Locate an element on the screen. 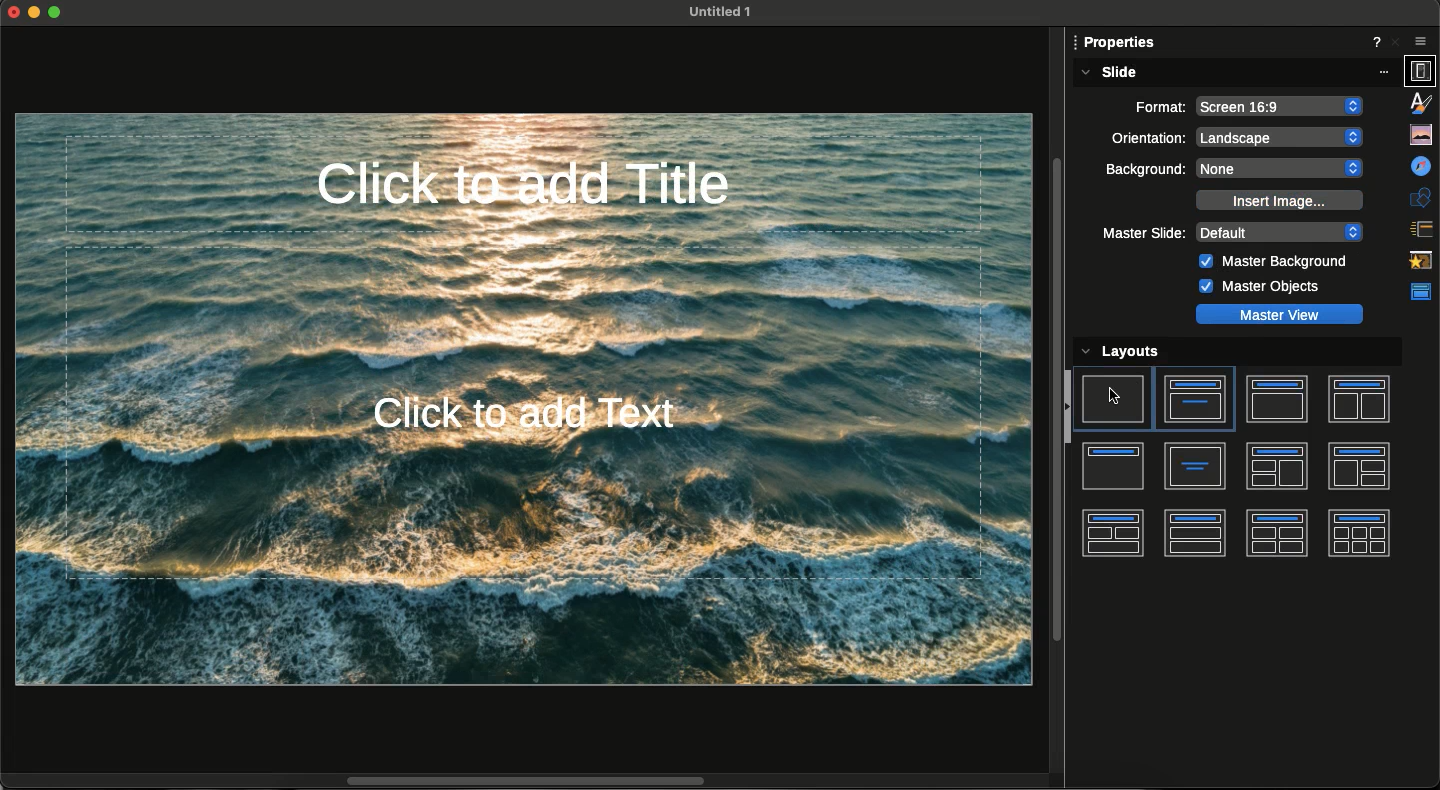 The height and width of the screenshot is (790, 1440). Slide is located at coordinates (1114, 399).